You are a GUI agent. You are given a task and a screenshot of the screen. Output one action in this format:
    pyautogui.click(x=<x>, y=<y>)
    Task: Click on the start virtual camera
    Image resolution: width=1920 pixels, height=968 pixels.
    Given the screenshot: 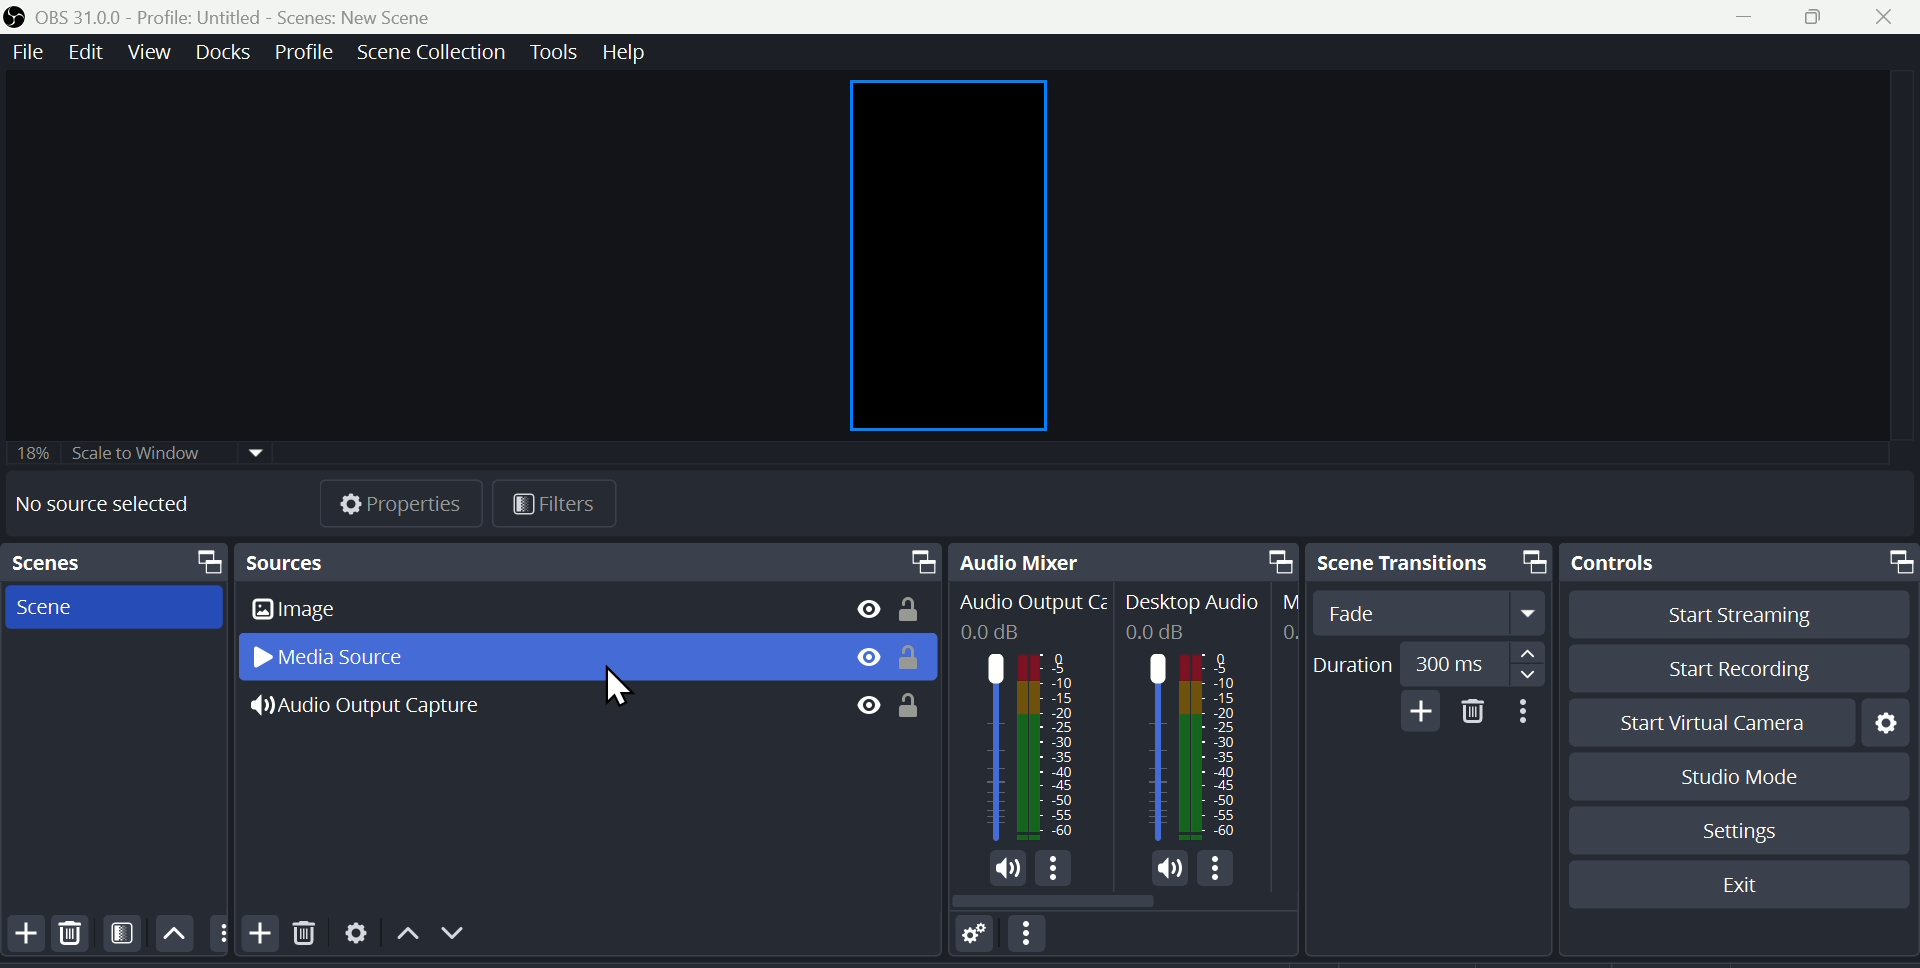 What is the action you would take?
    pyautogui.click(x=1701, y=722)
    